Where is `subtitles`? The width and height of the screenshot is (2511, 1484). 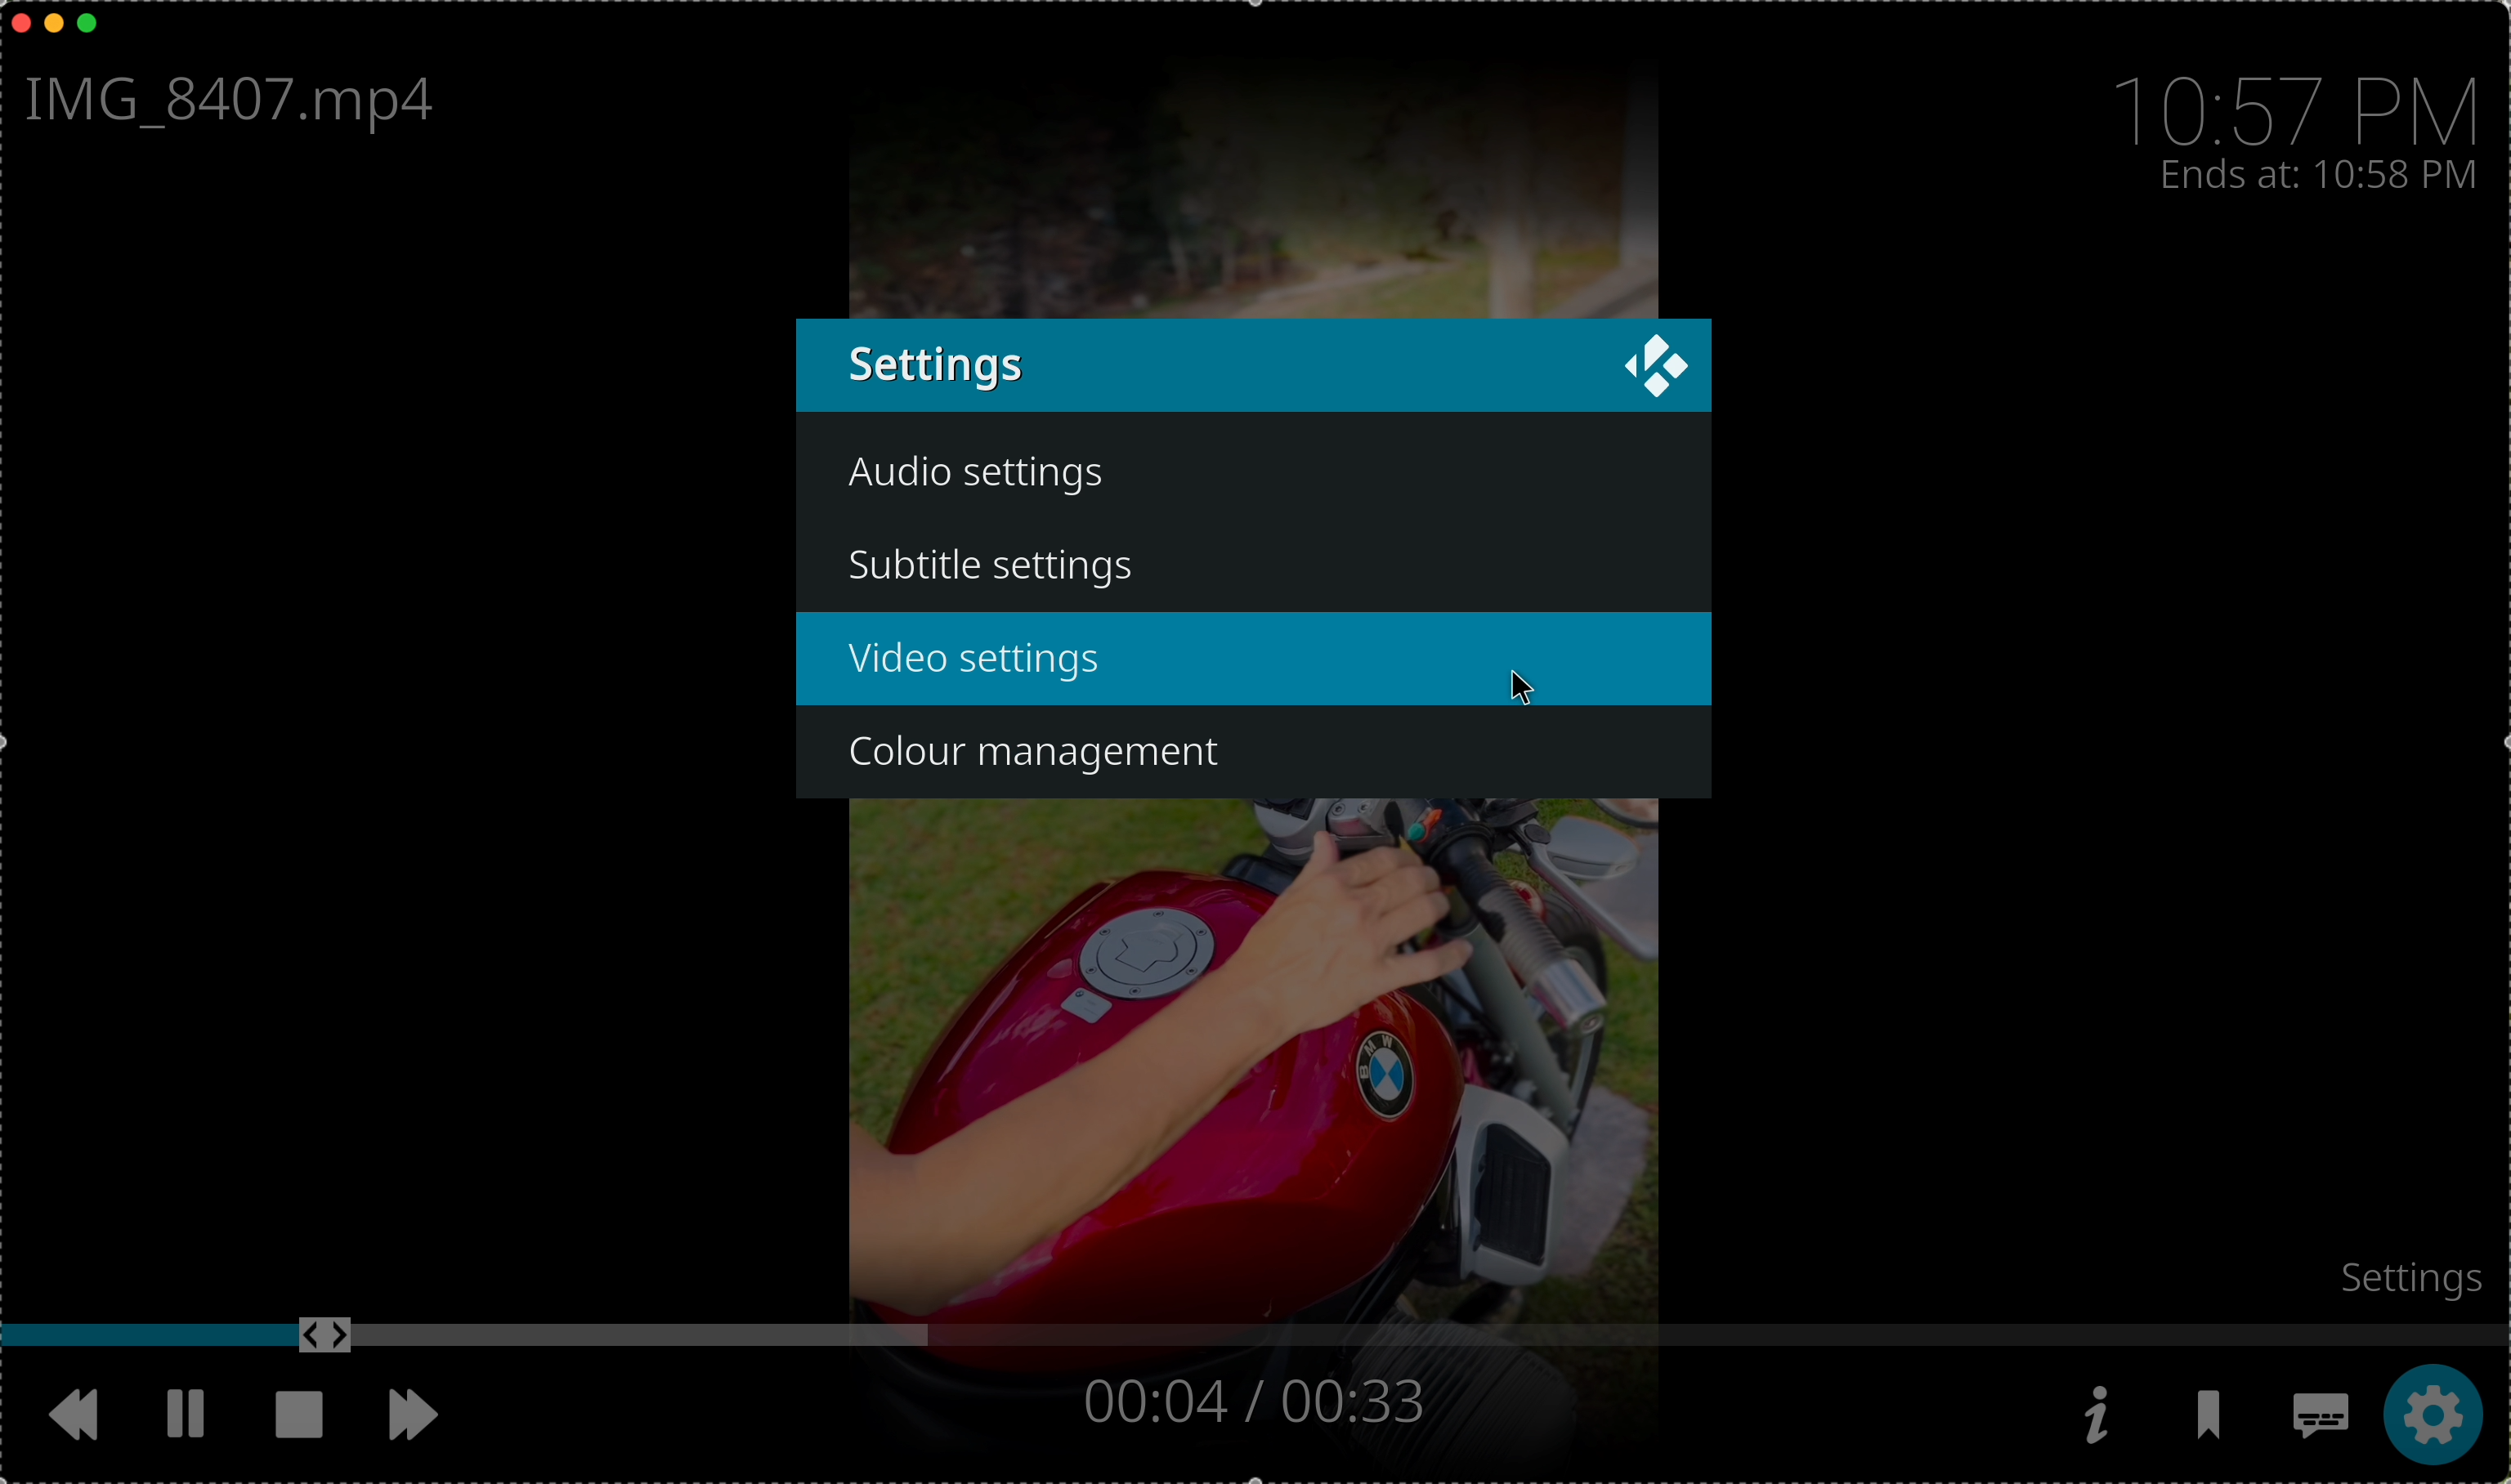 subtitles is located at coordinates (2316, 1419).